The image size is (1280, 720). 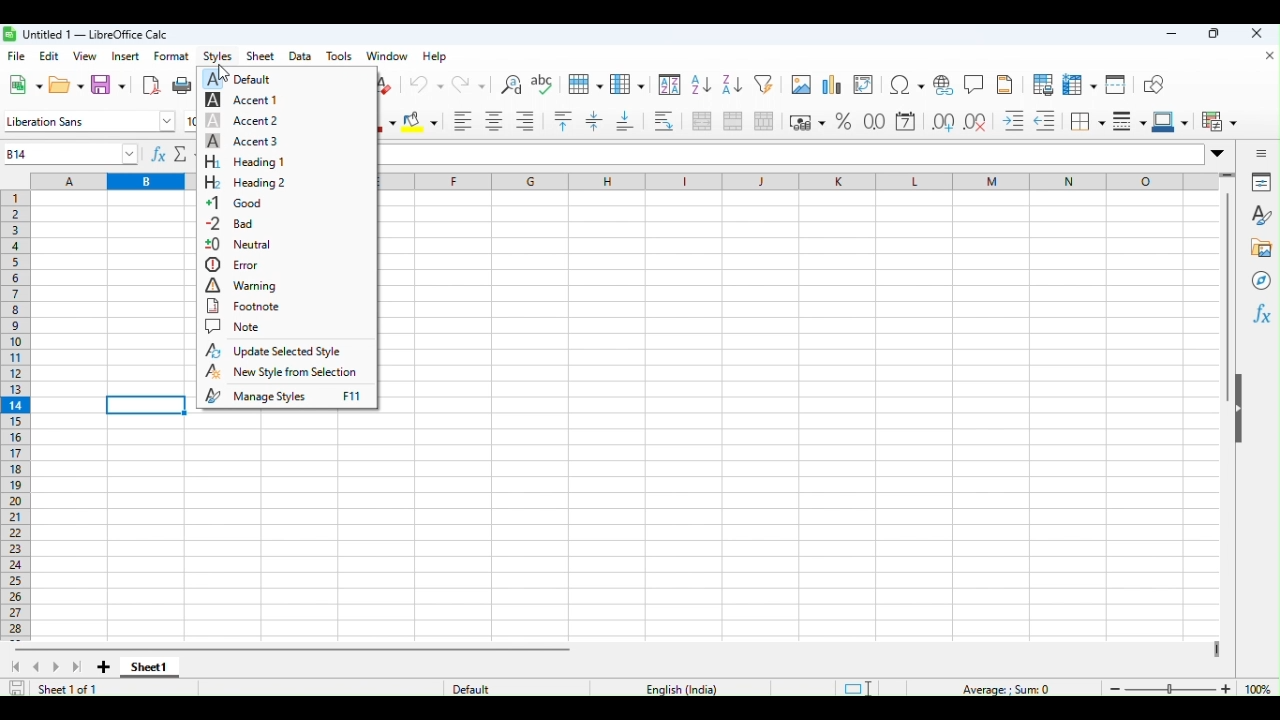 I want to click on Navigator, so click(x=1260, y=277).